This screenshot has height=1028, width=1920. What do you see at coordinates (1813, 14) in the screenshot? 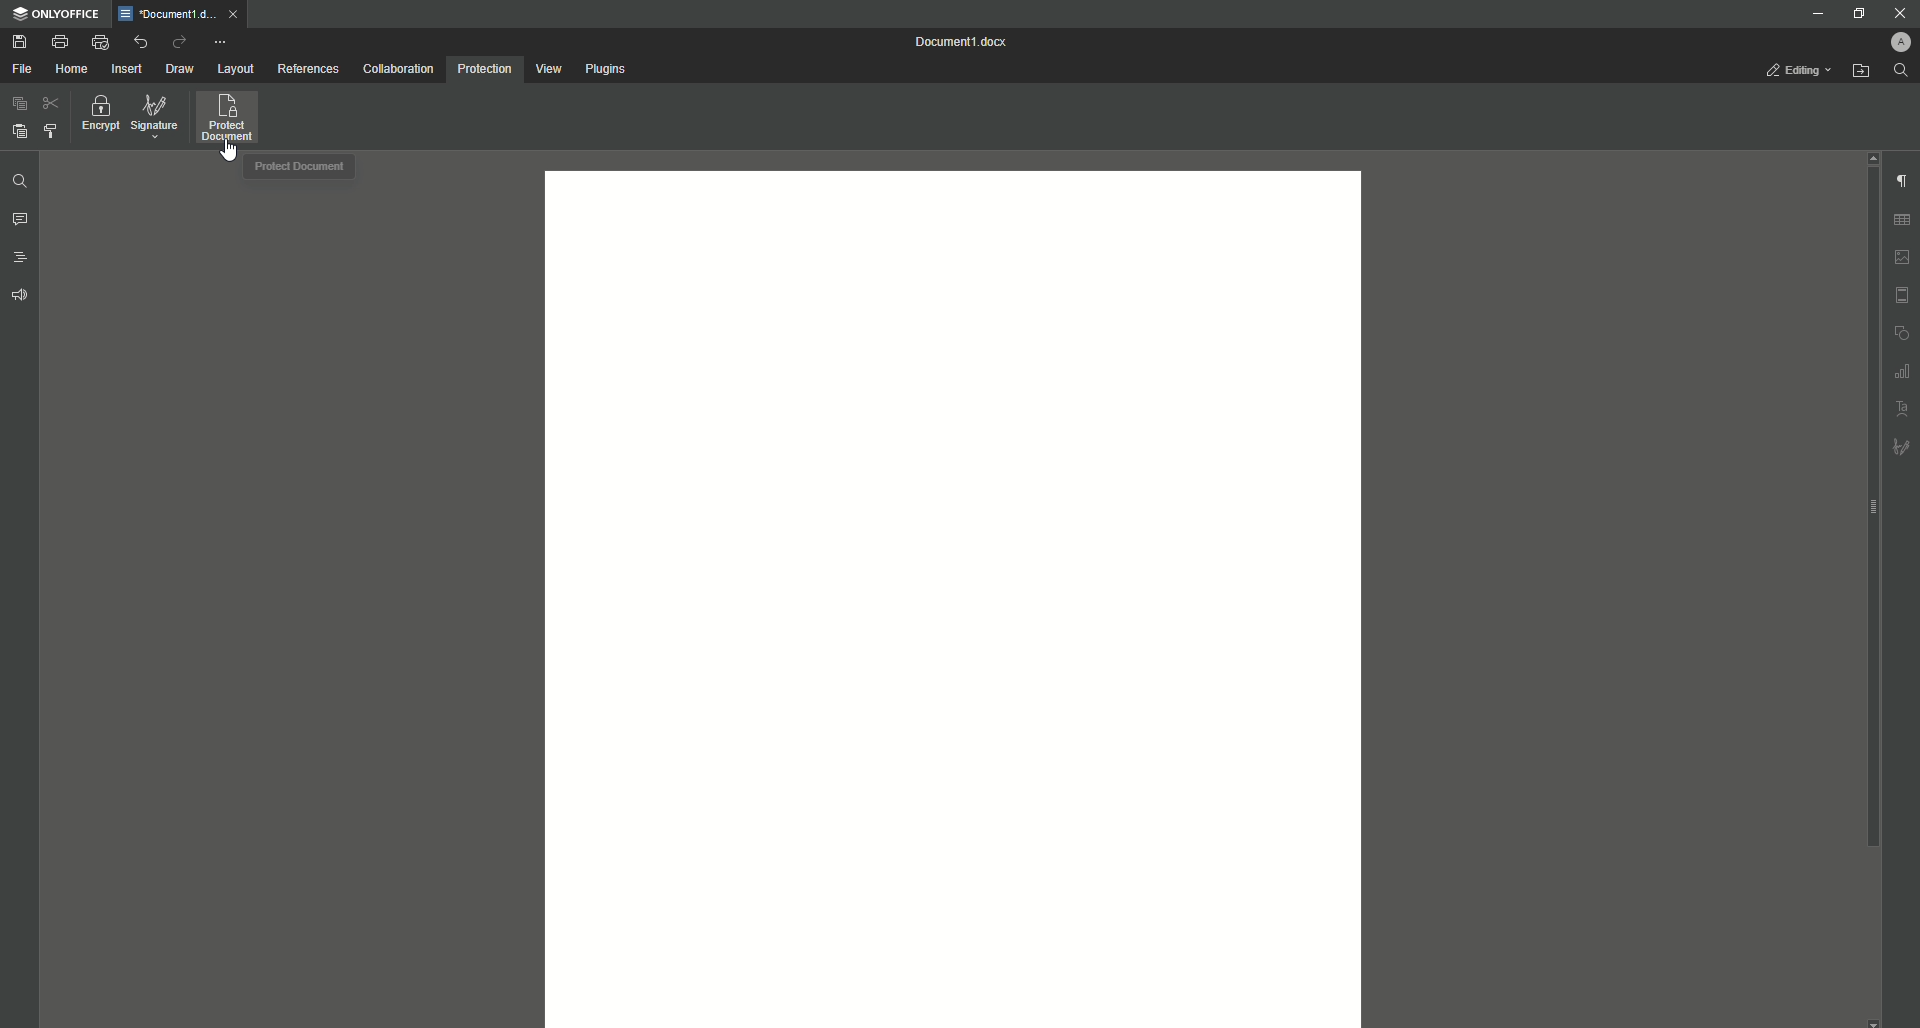
I see `Minimize` at bounding box center [1813, 14].